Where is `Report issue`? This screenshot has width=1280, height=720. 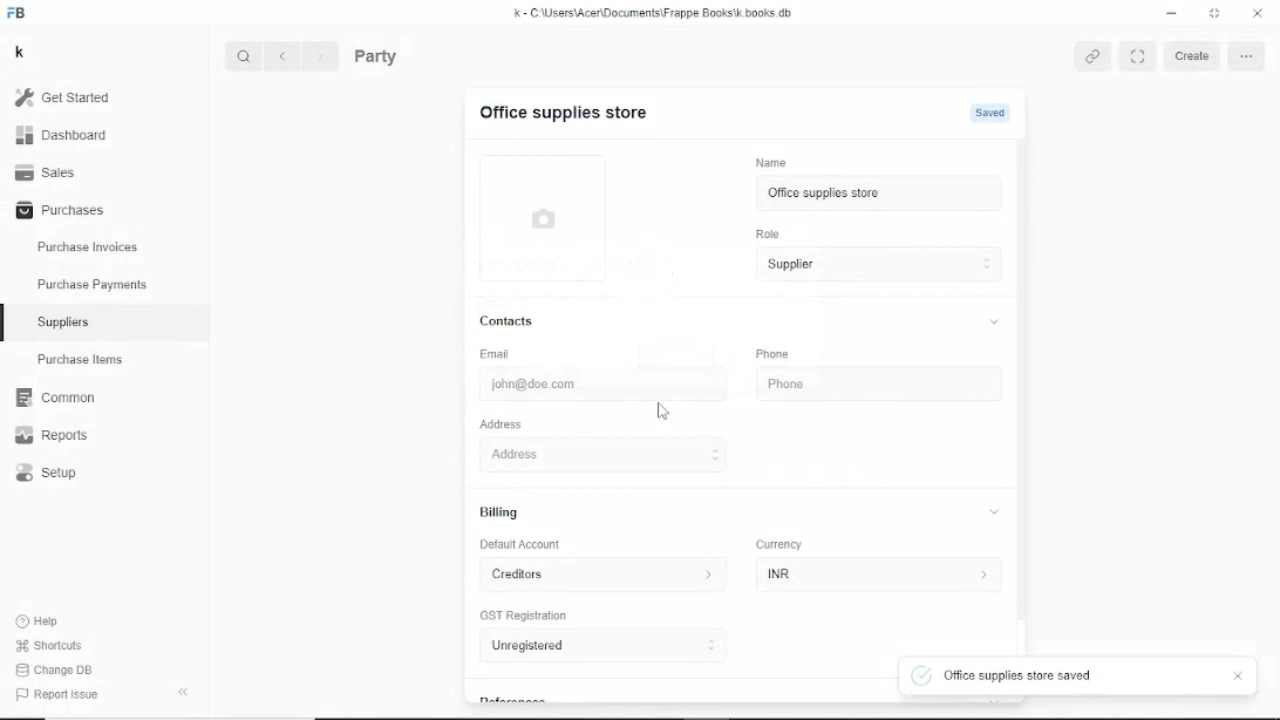 Report issue is located at coordinates (56, 696).